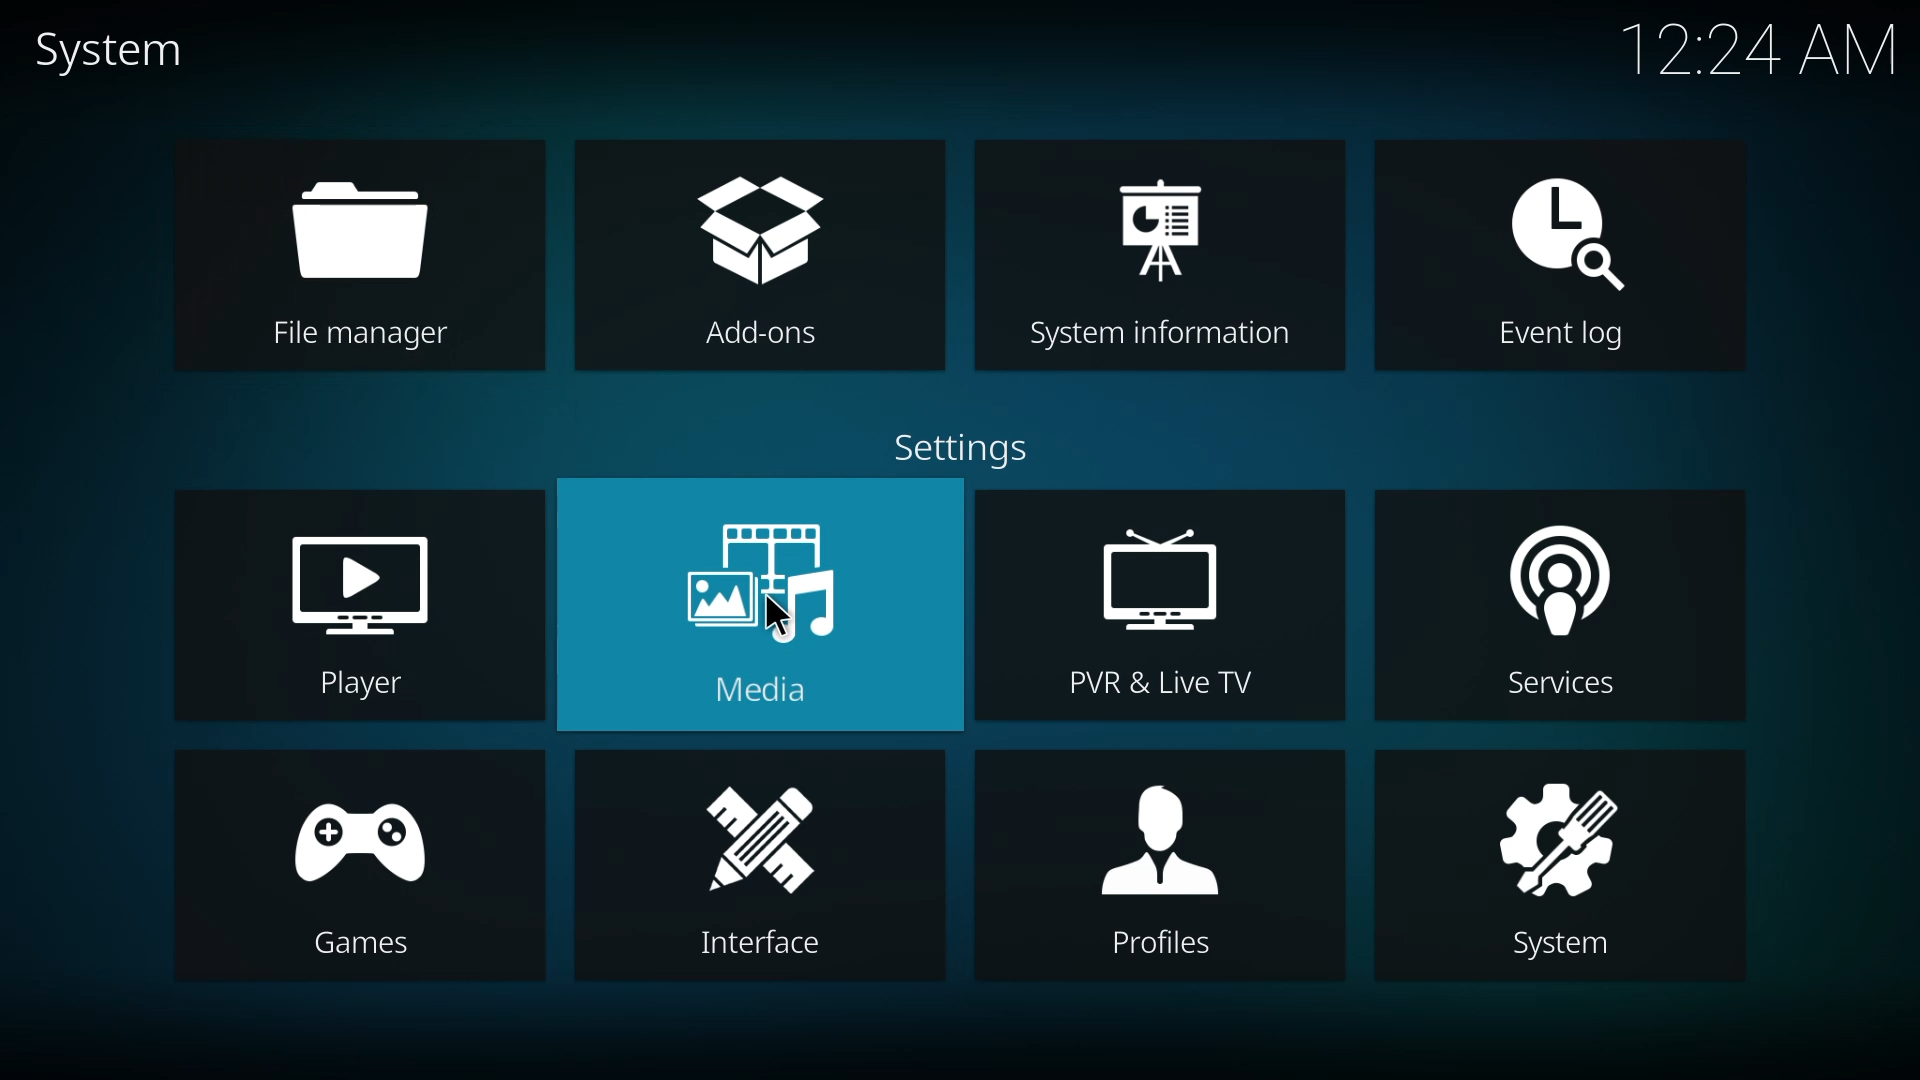 The image size is (1920, 1080). What do you see at coordinates (356, 869) in the screenshot?
I see `games` at bounding box center [356, 869].